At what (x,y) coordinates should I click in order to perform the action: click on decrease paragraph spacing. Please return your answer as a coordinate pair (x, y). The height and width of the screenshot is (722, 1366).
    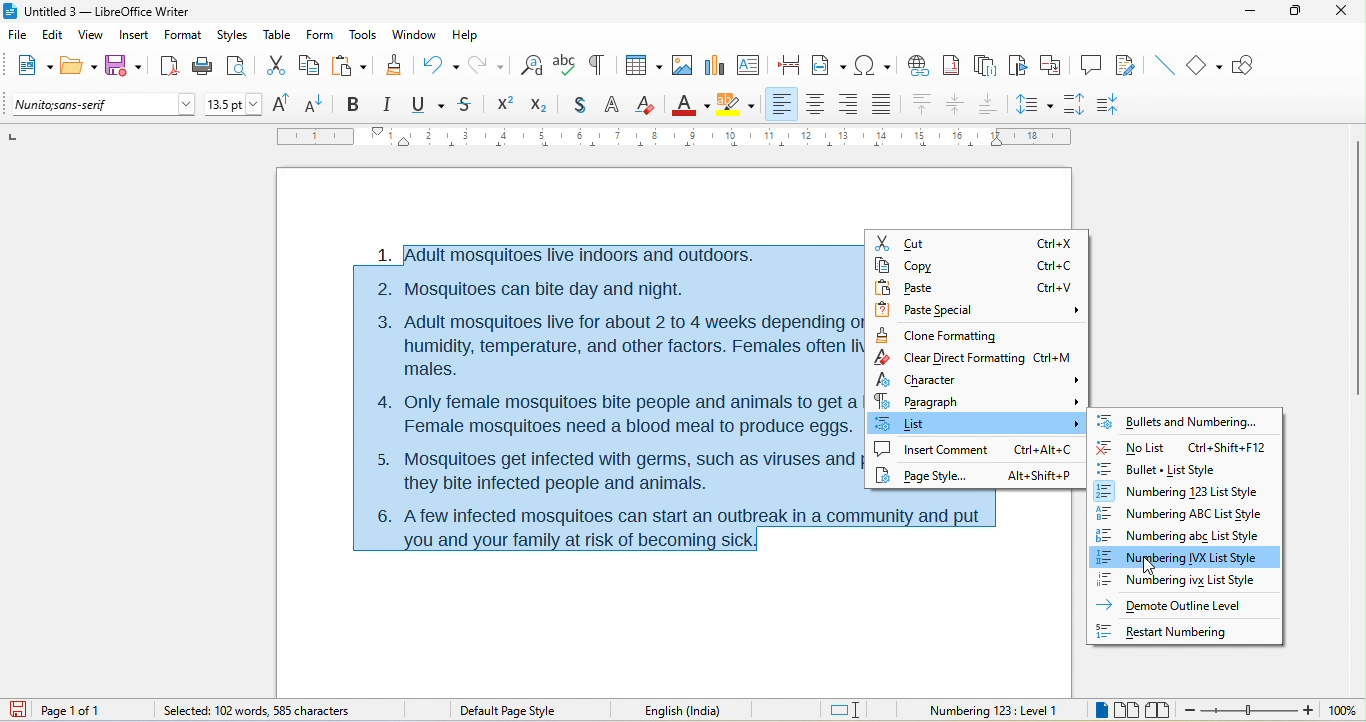
    Looking at the image, I should click on (1121, 102).